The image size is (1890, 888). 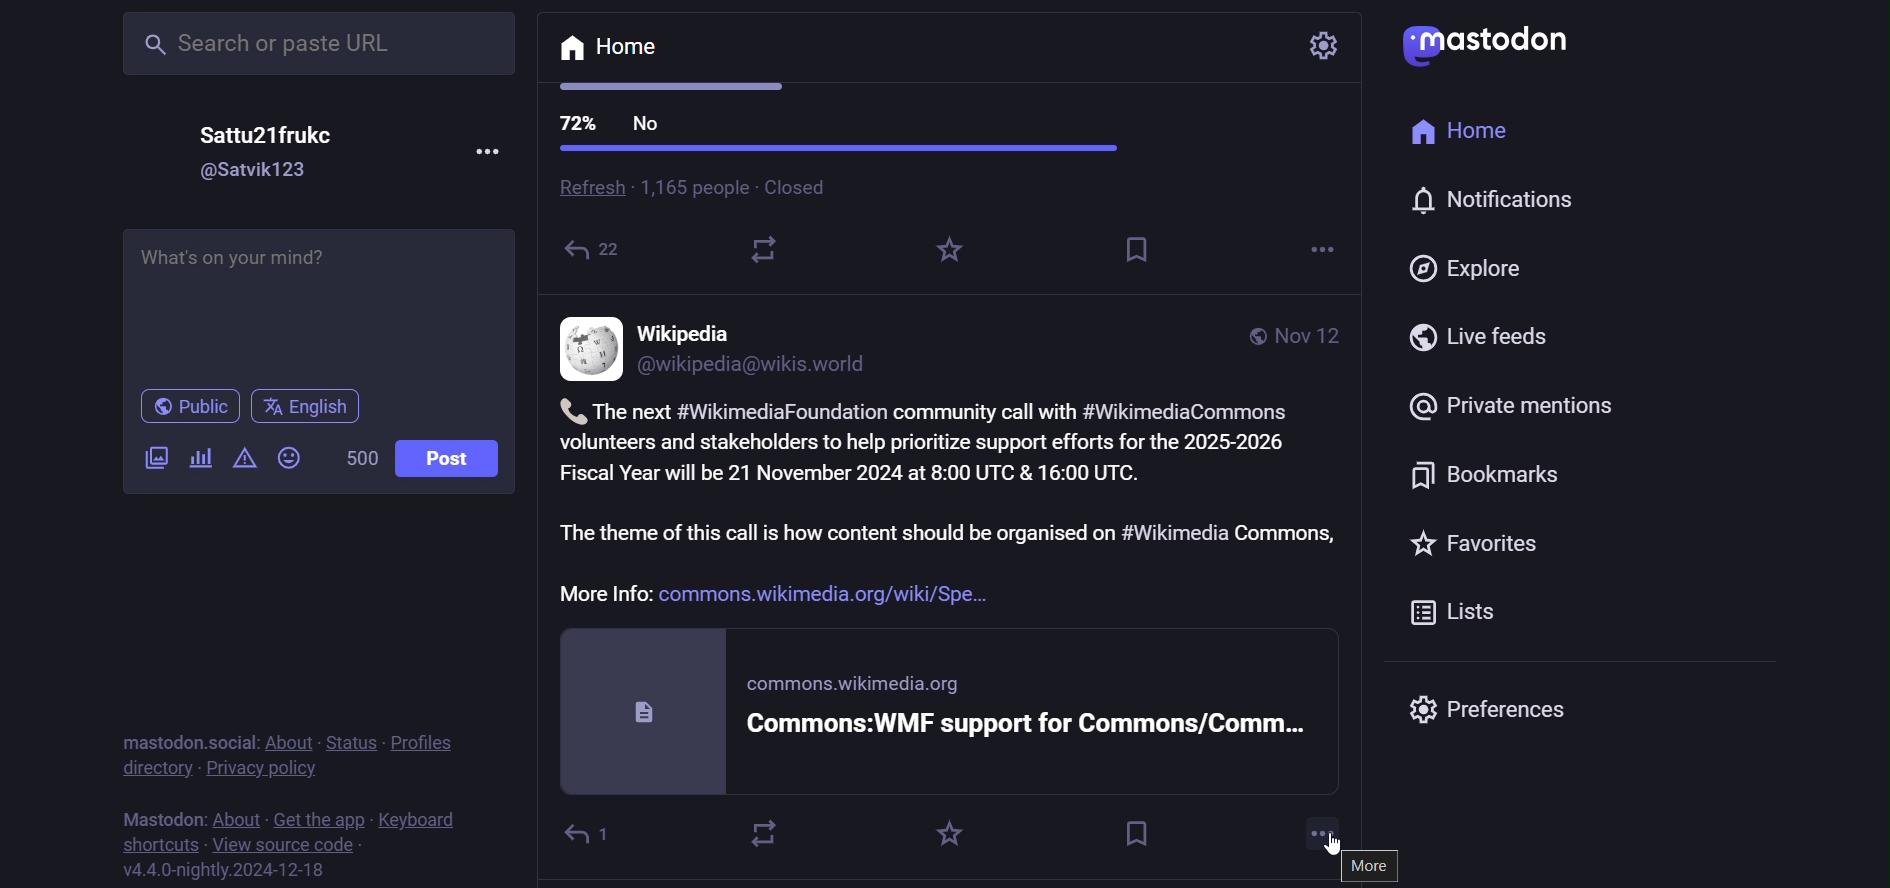 I want to click on preferences, so click(x=1491, y=706).